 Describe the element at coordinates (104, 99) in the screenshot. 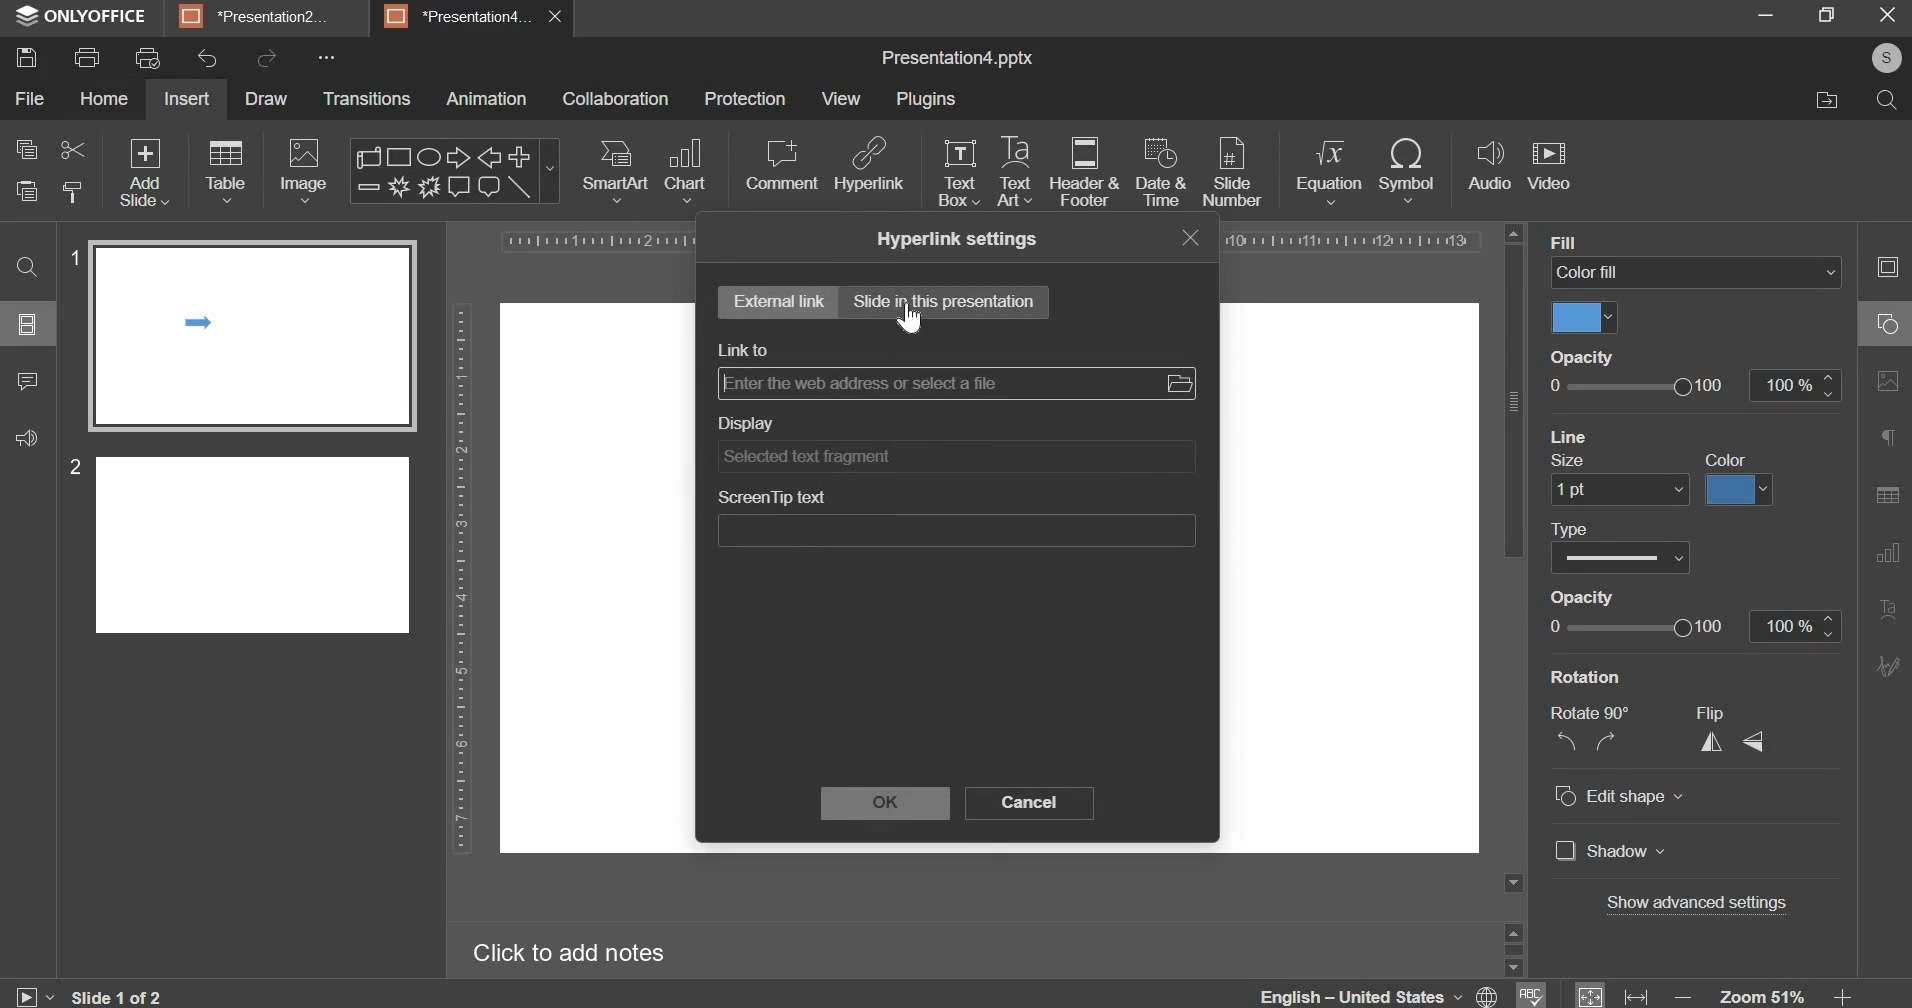

I see `home` at that location.